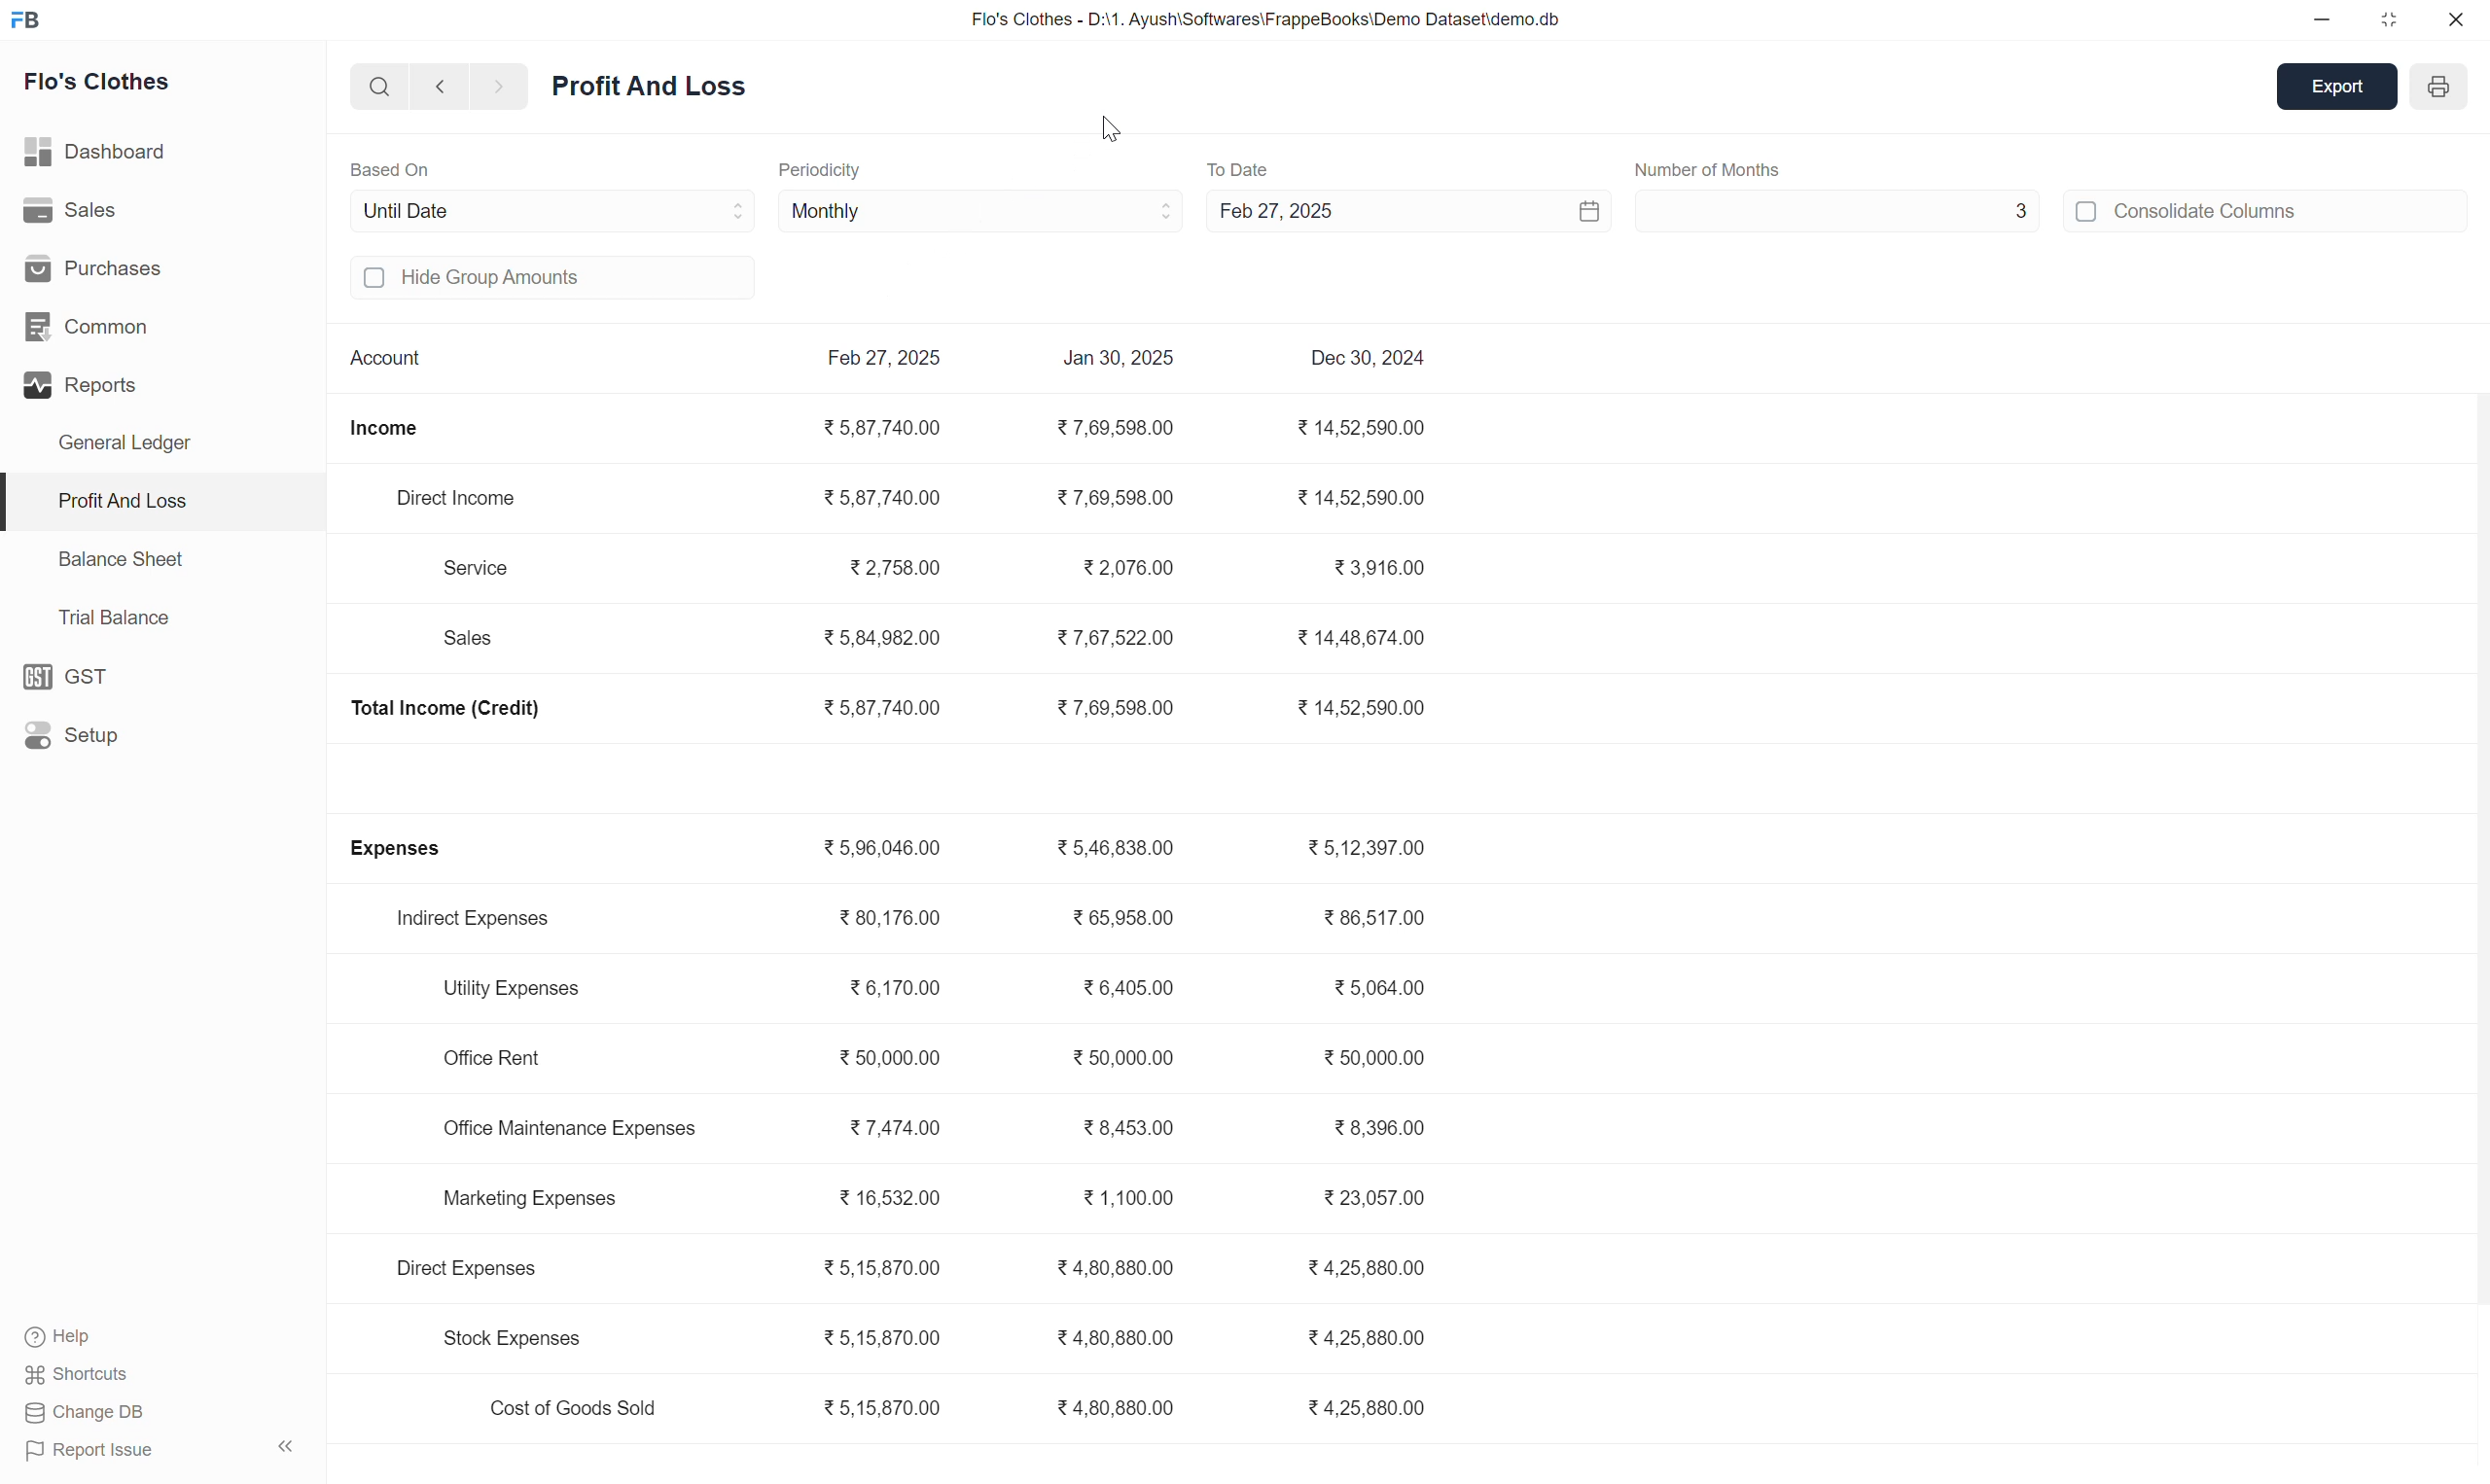 The height and width of the screenshot is (1484, 2490). I want to click on Marketing Expenses, so click(520, 1198).